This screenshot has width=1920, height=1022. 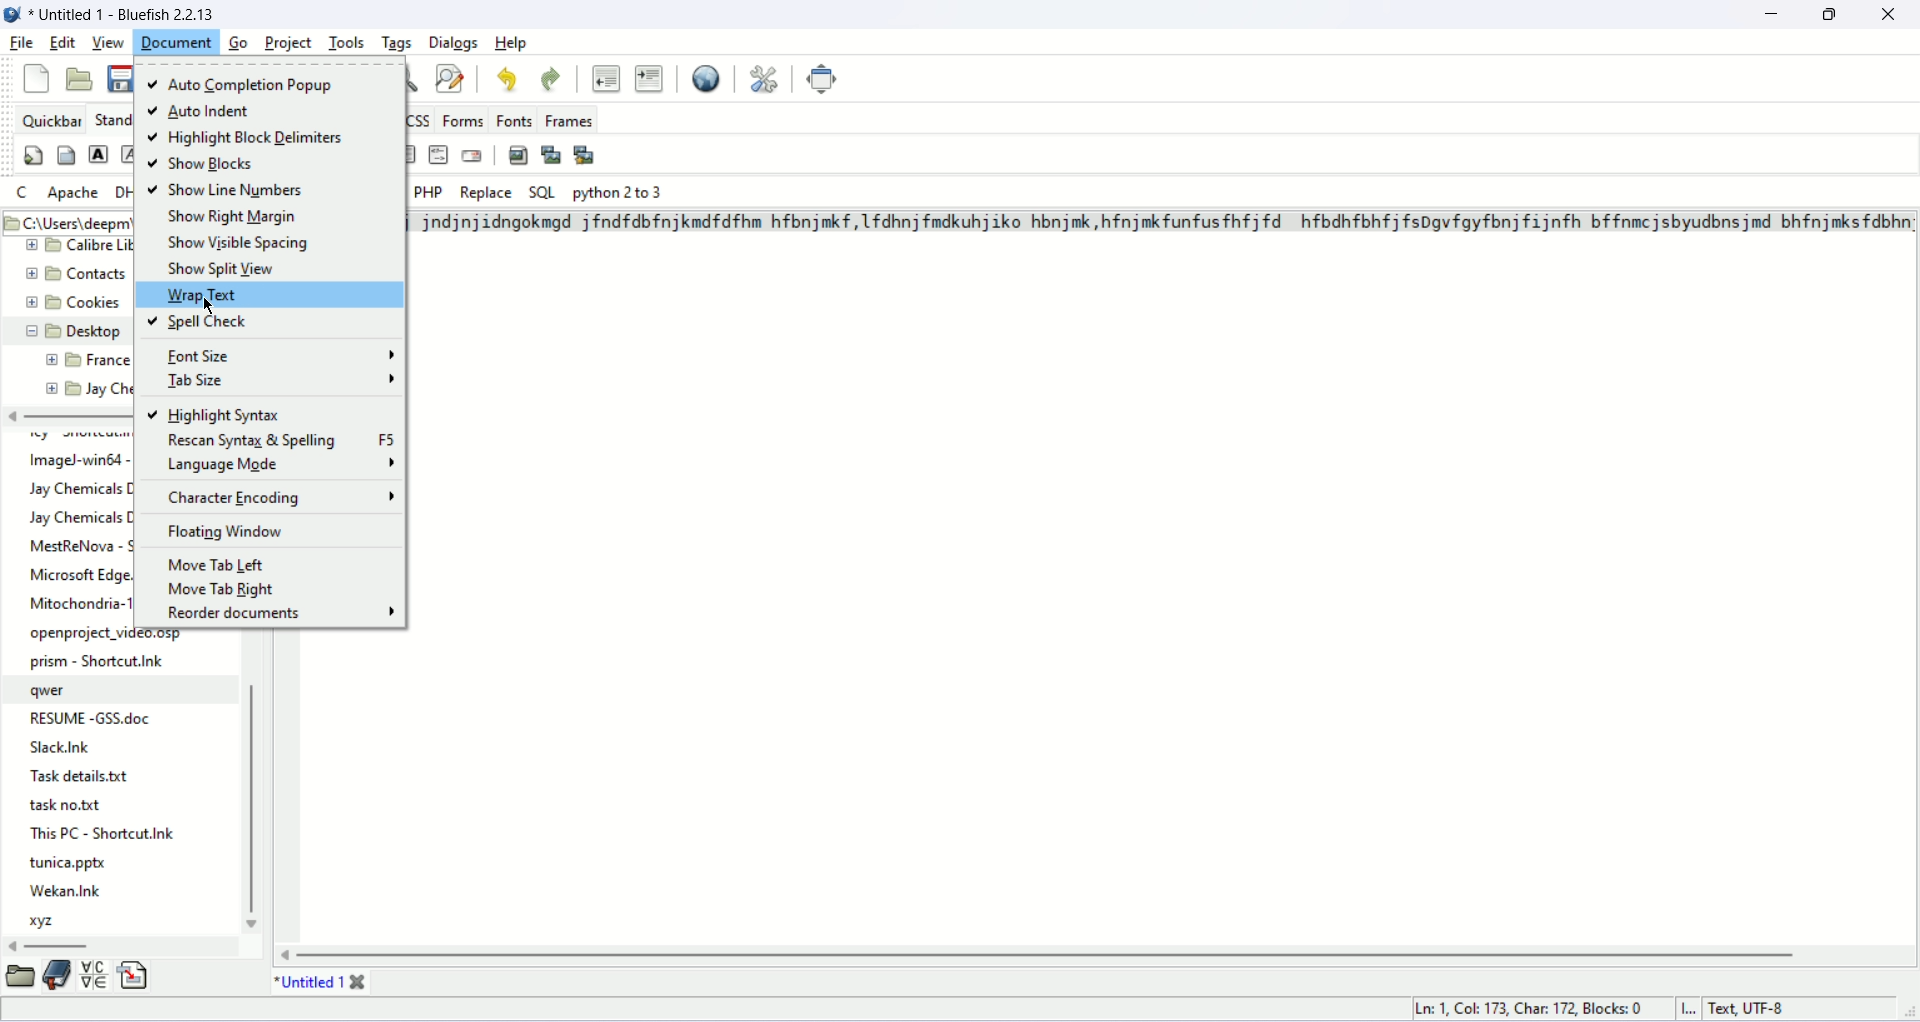 I want to click on show split view, so click(x=226, y=268).